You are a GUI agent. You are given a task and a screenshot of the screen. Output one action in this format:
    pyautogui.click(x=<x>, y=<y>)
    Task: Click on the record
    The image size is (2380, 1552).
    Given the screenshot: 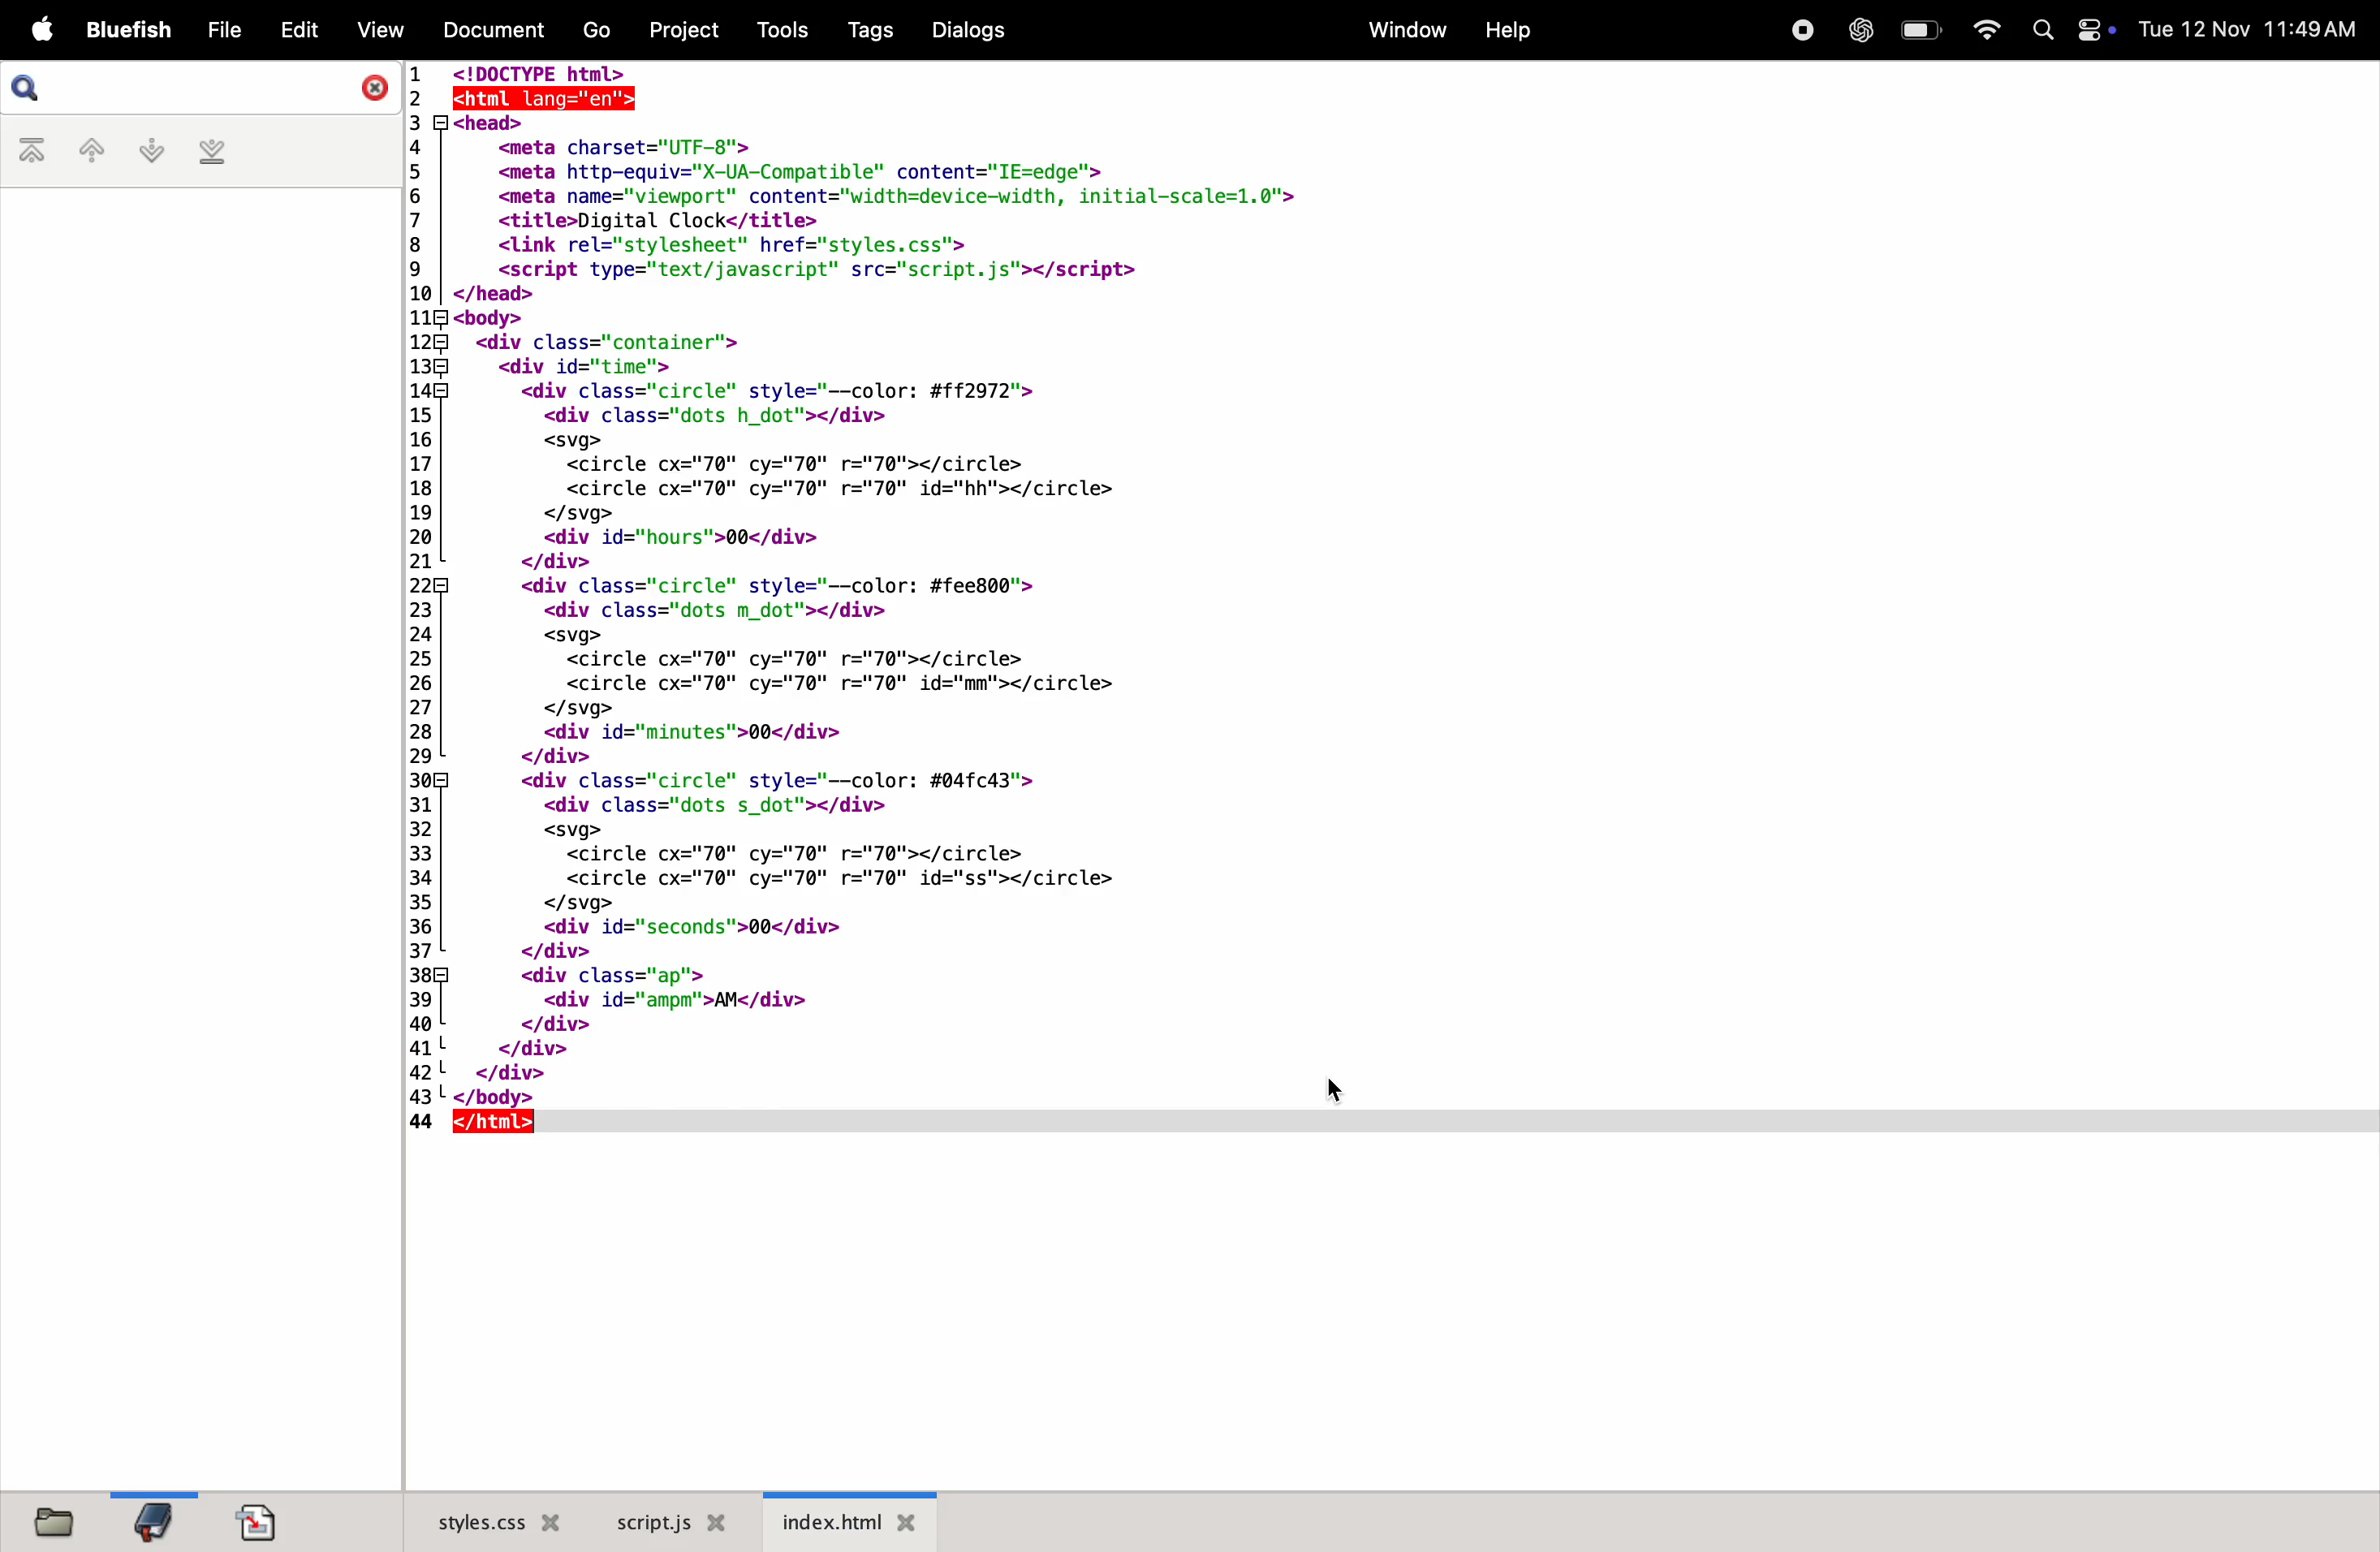 What is the action you would take?
    pyautogui.click(x=1796, y=30)
    